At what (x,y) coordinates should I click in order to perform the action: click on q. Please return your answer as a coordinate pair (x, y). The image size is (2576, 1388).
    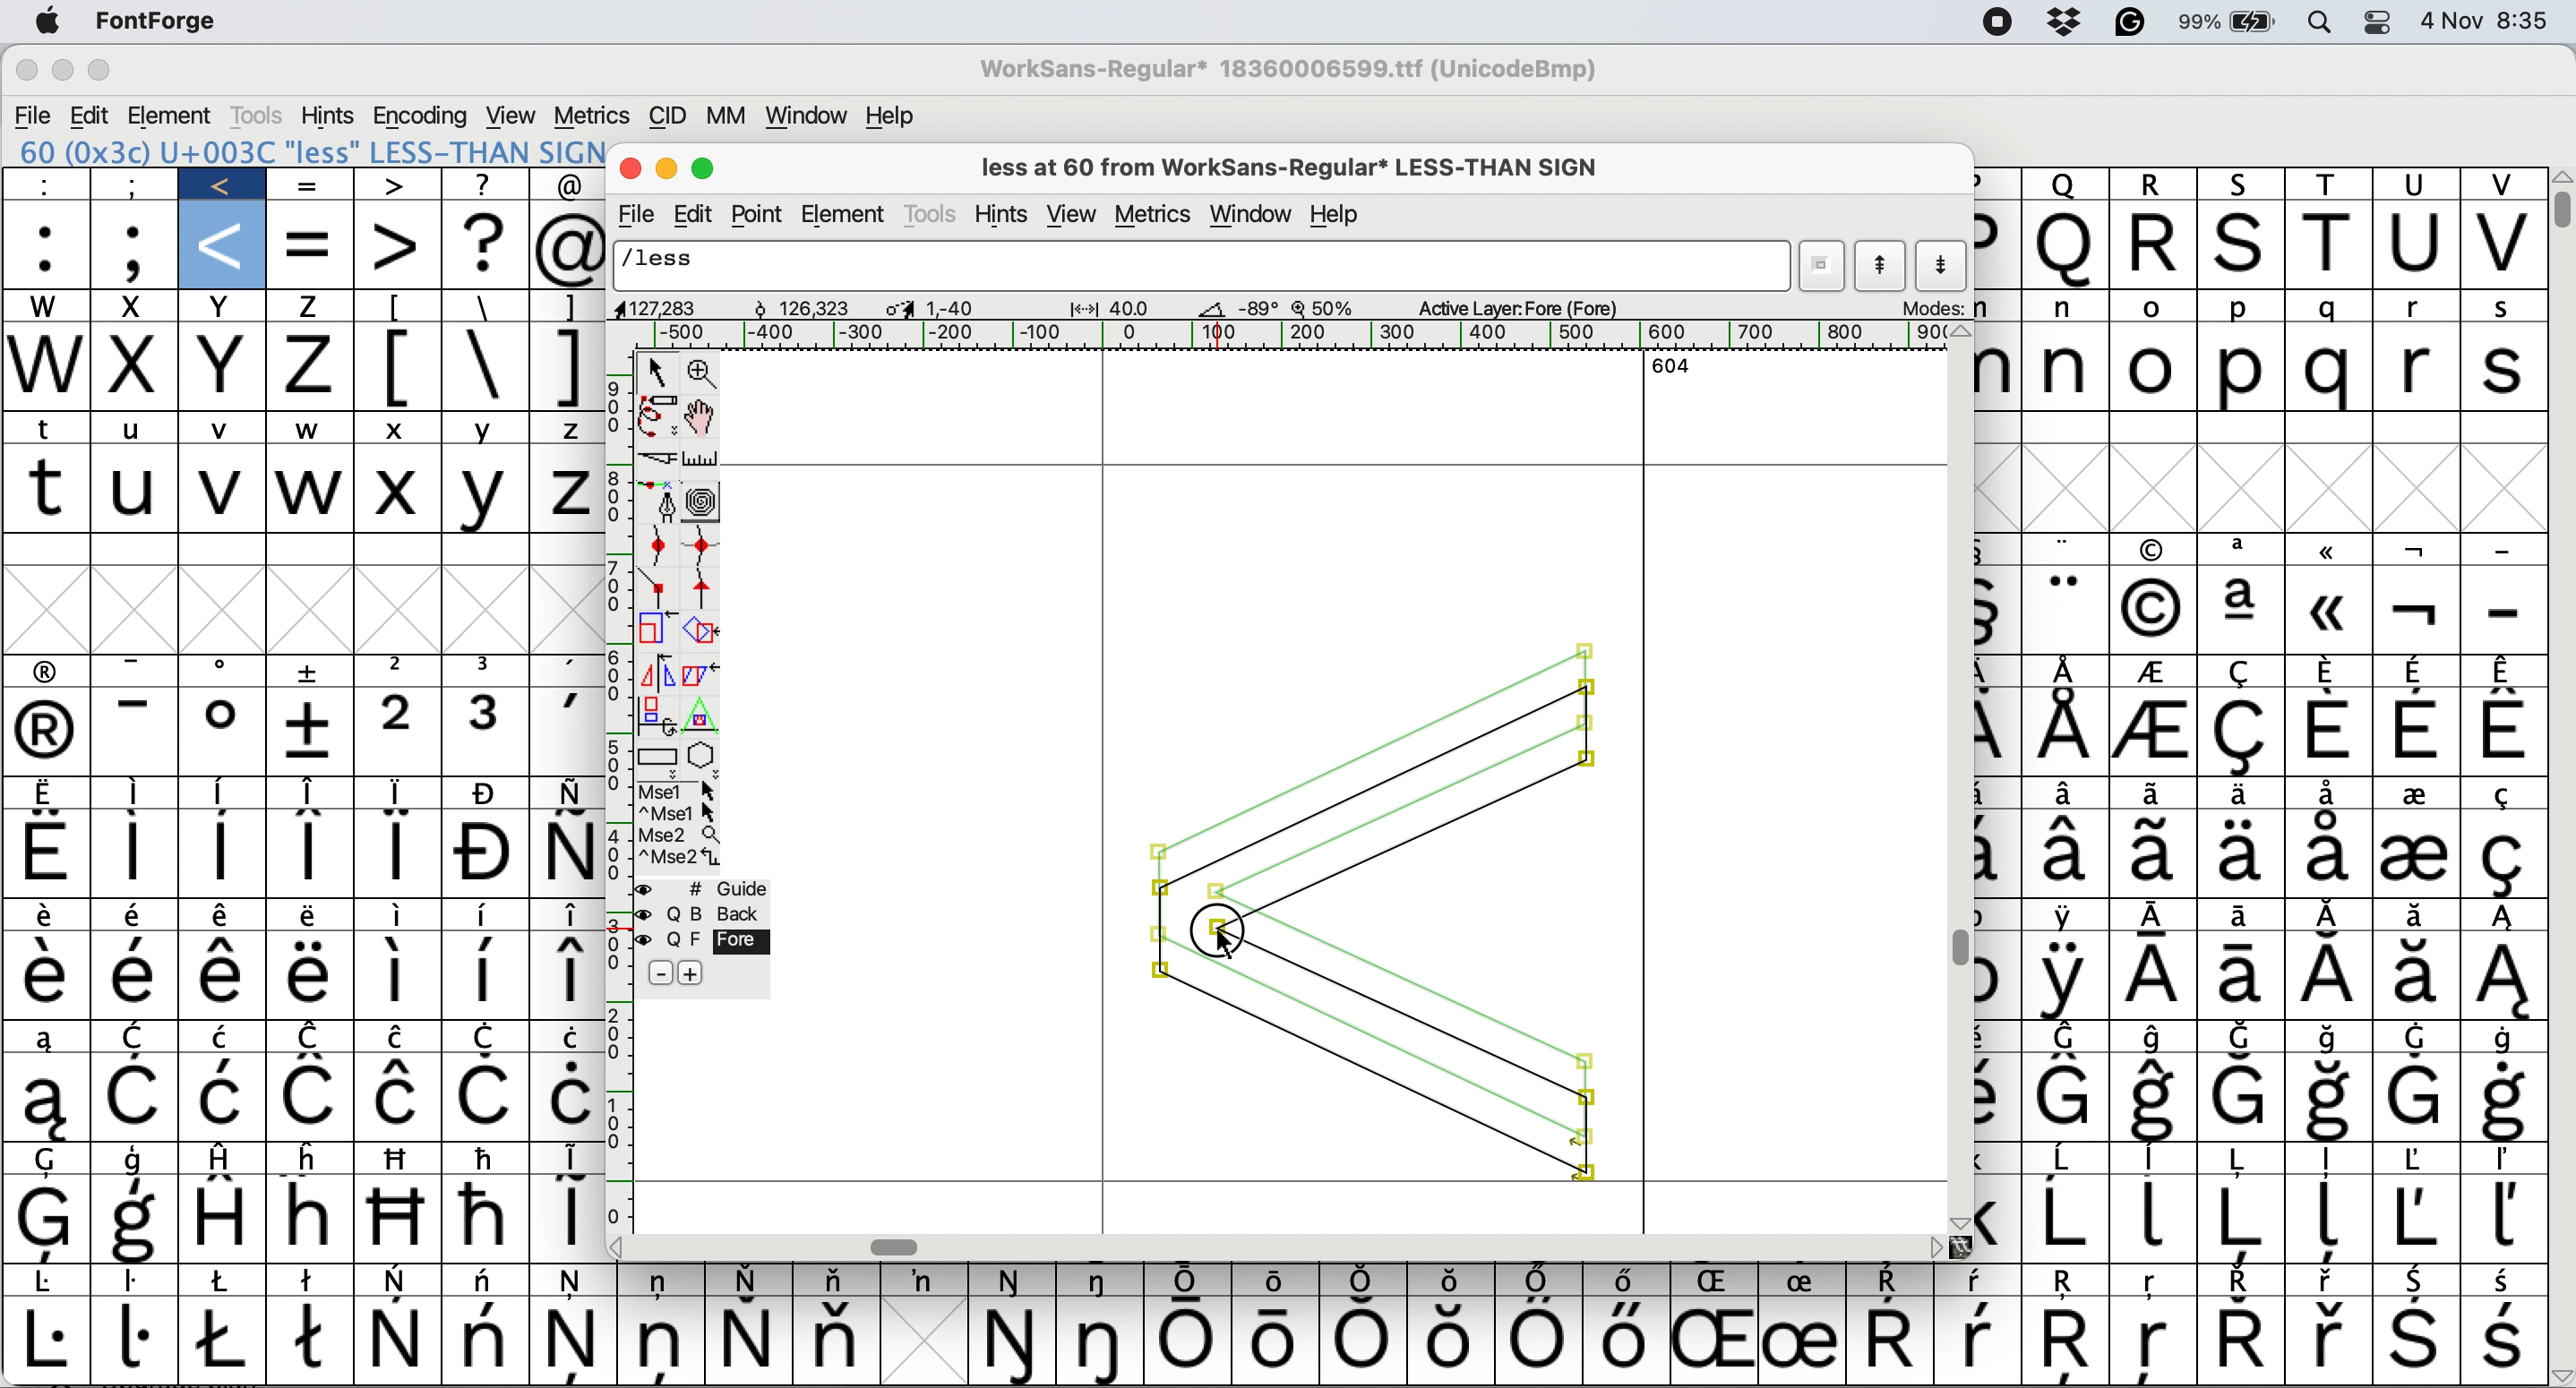
    Looking at the image, I should click on (2329, 307).